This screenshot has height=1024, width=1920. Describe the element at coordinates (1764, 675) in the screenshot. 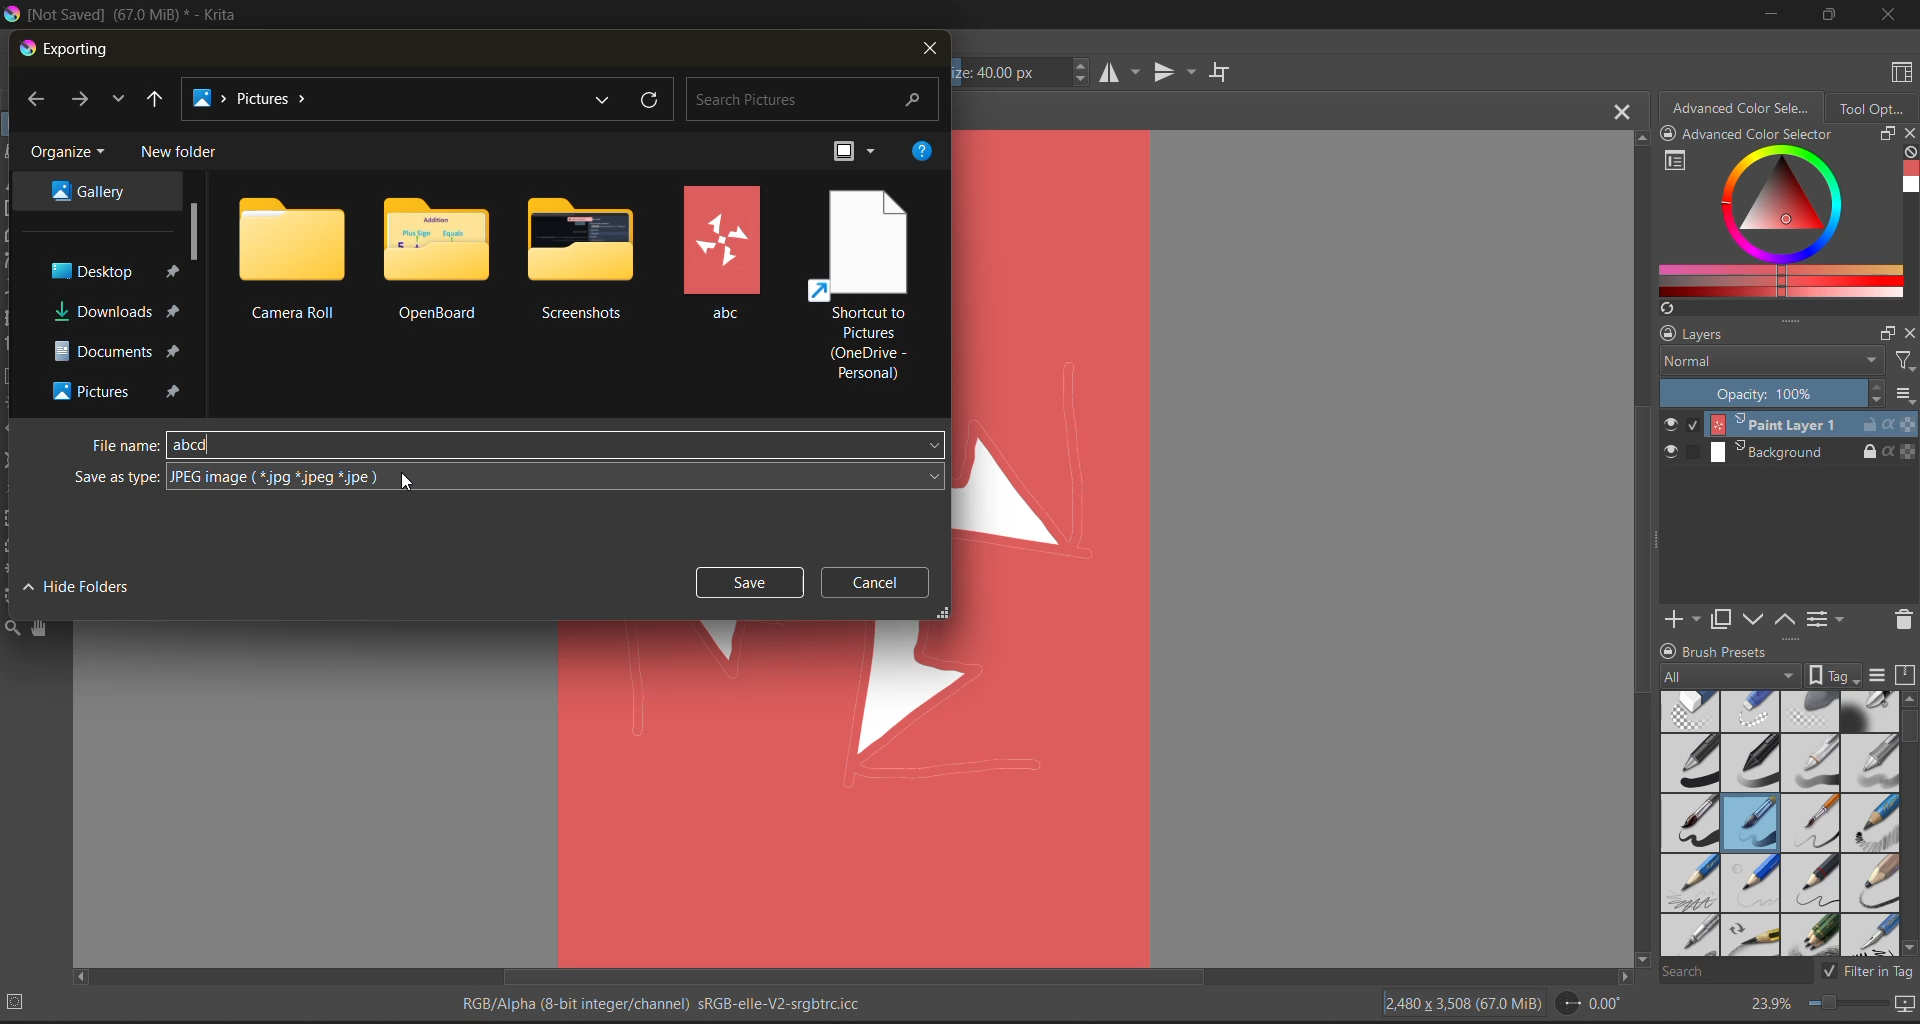

I see `tag` at that location.